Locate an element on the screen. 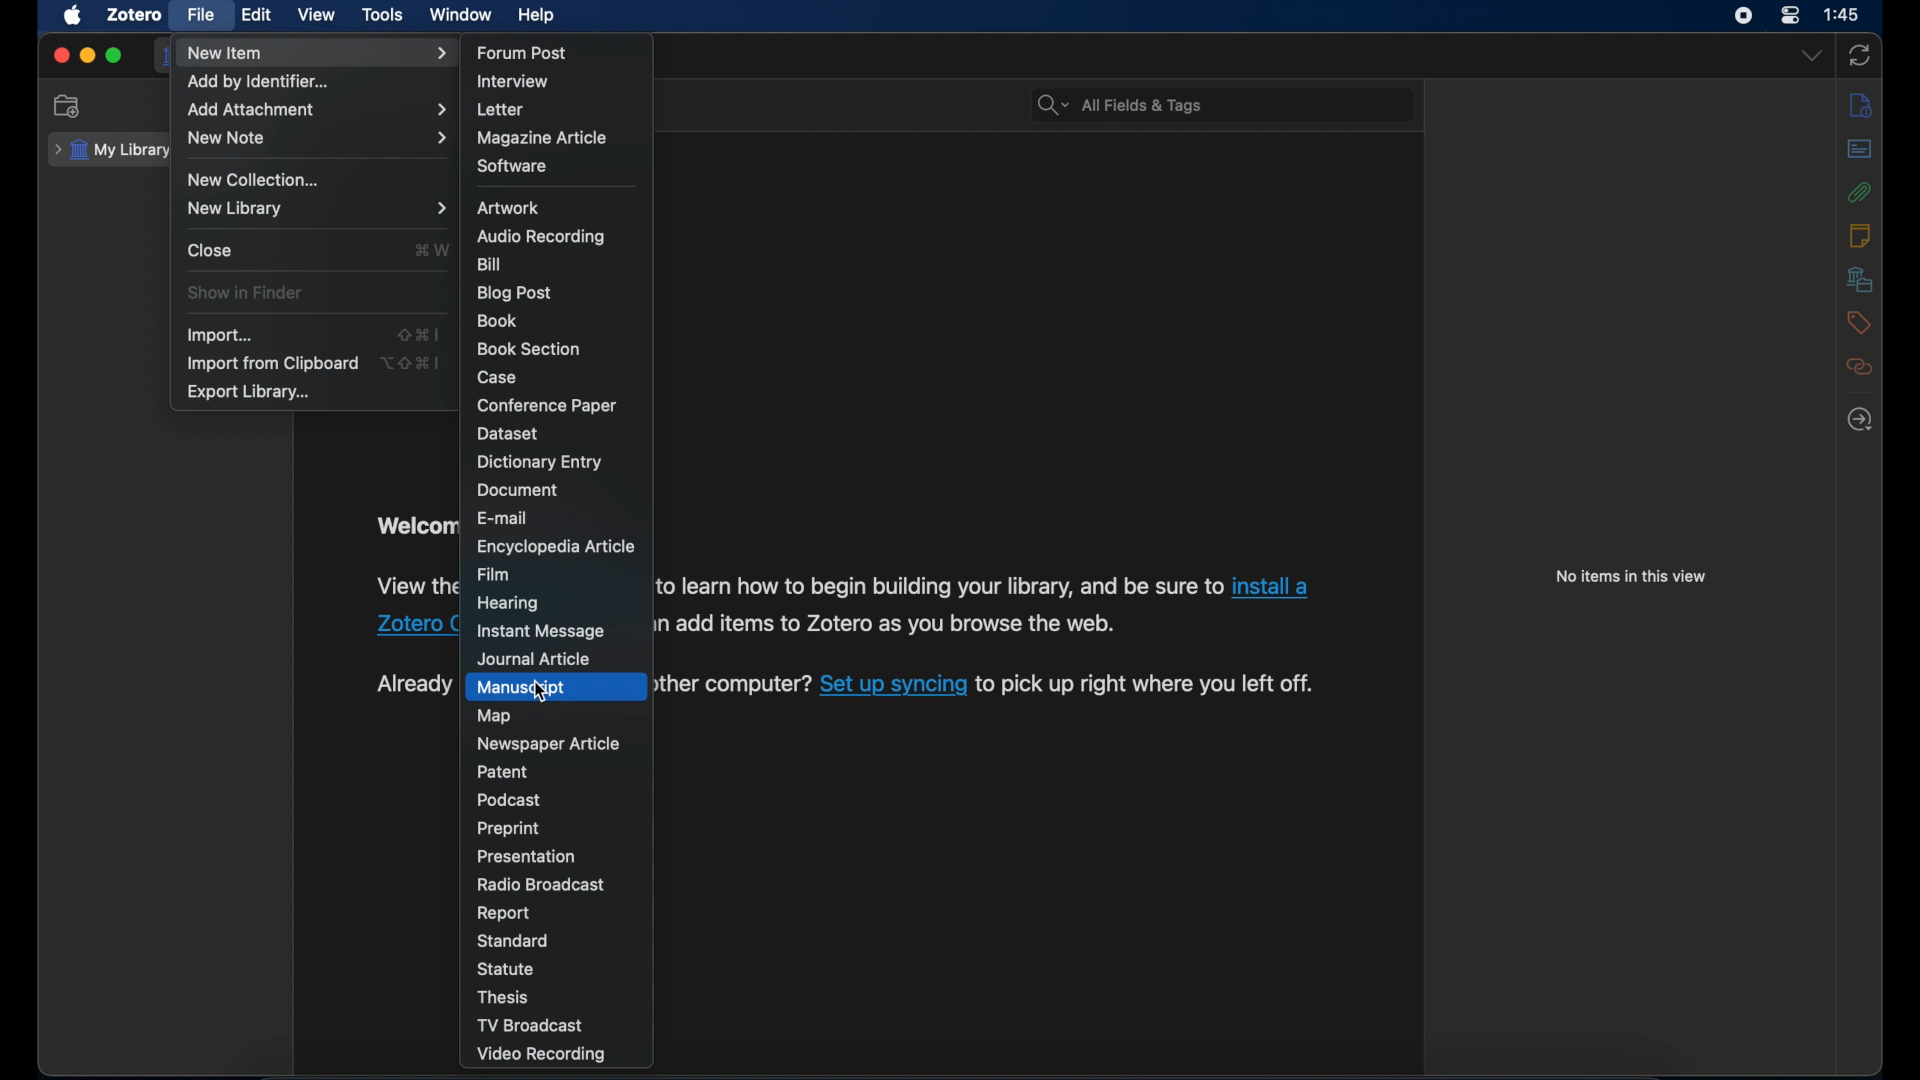 The image size is (1920, 1080). thesis is located at coordinates (503, 998).